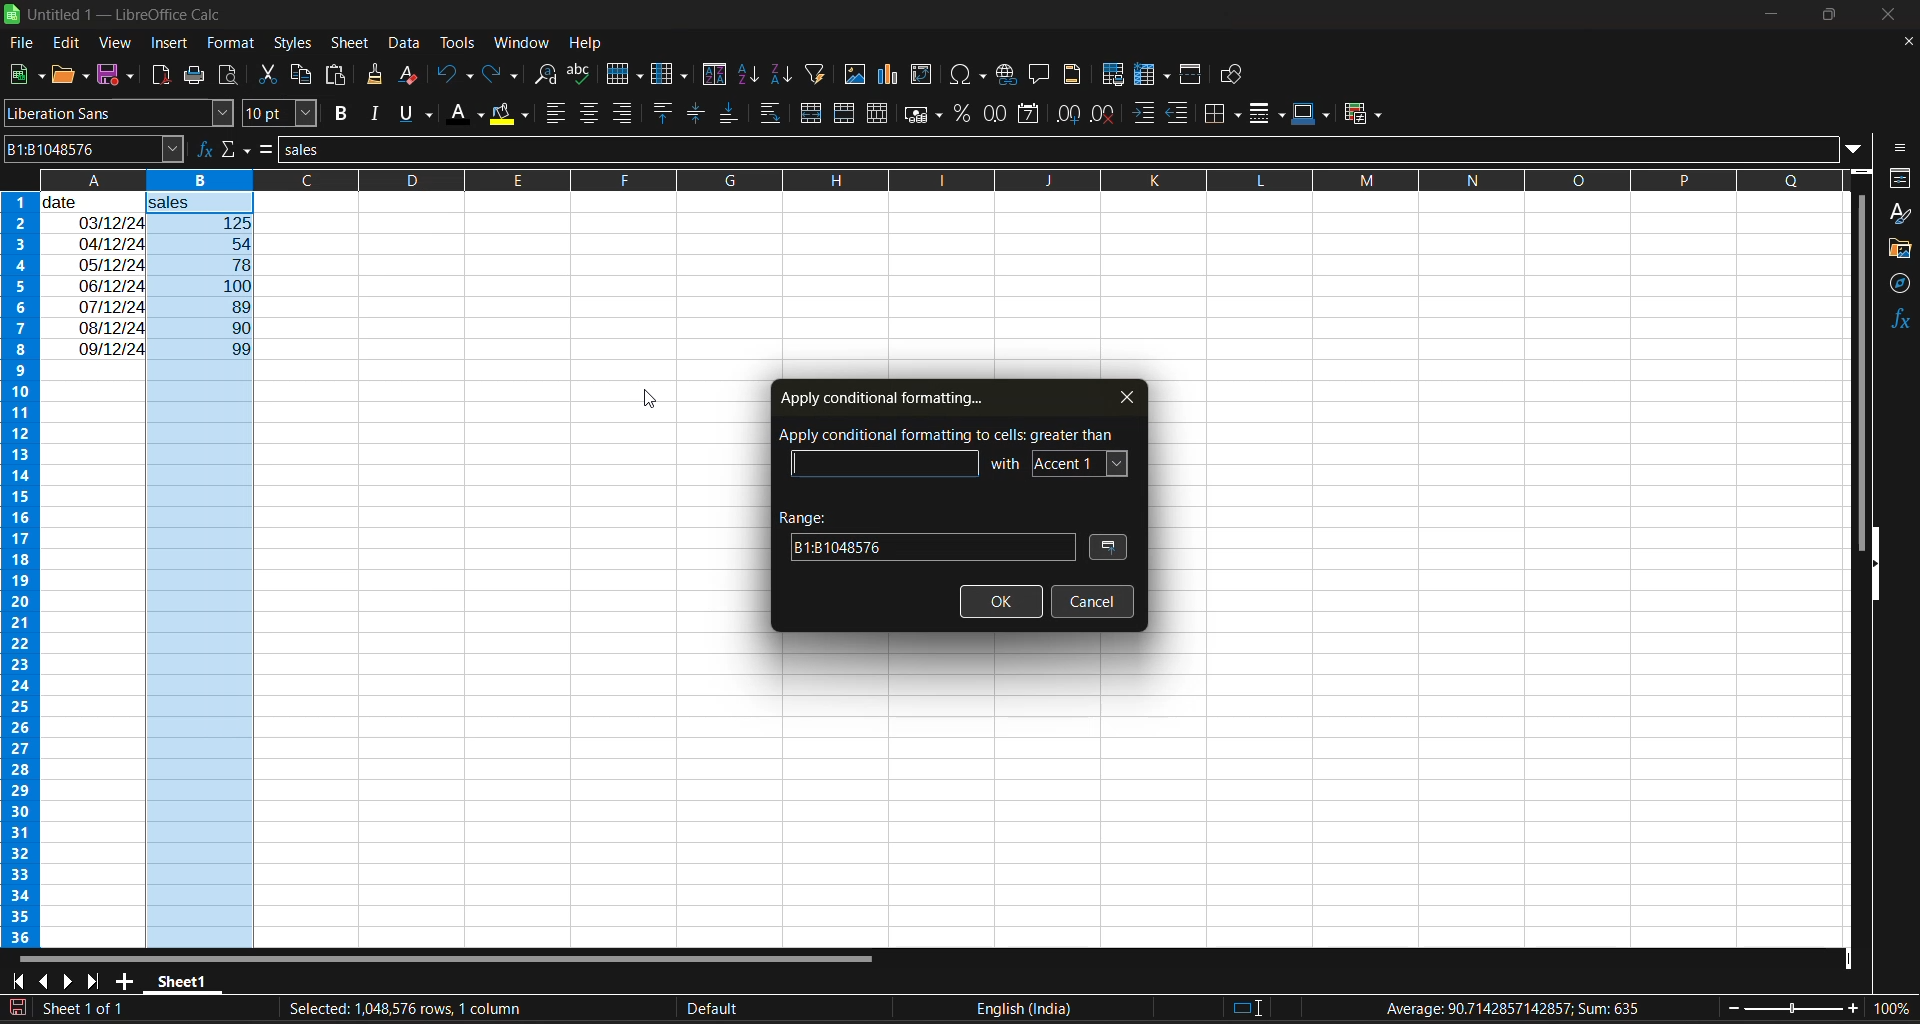  I want to click on view, so click(117, 40).